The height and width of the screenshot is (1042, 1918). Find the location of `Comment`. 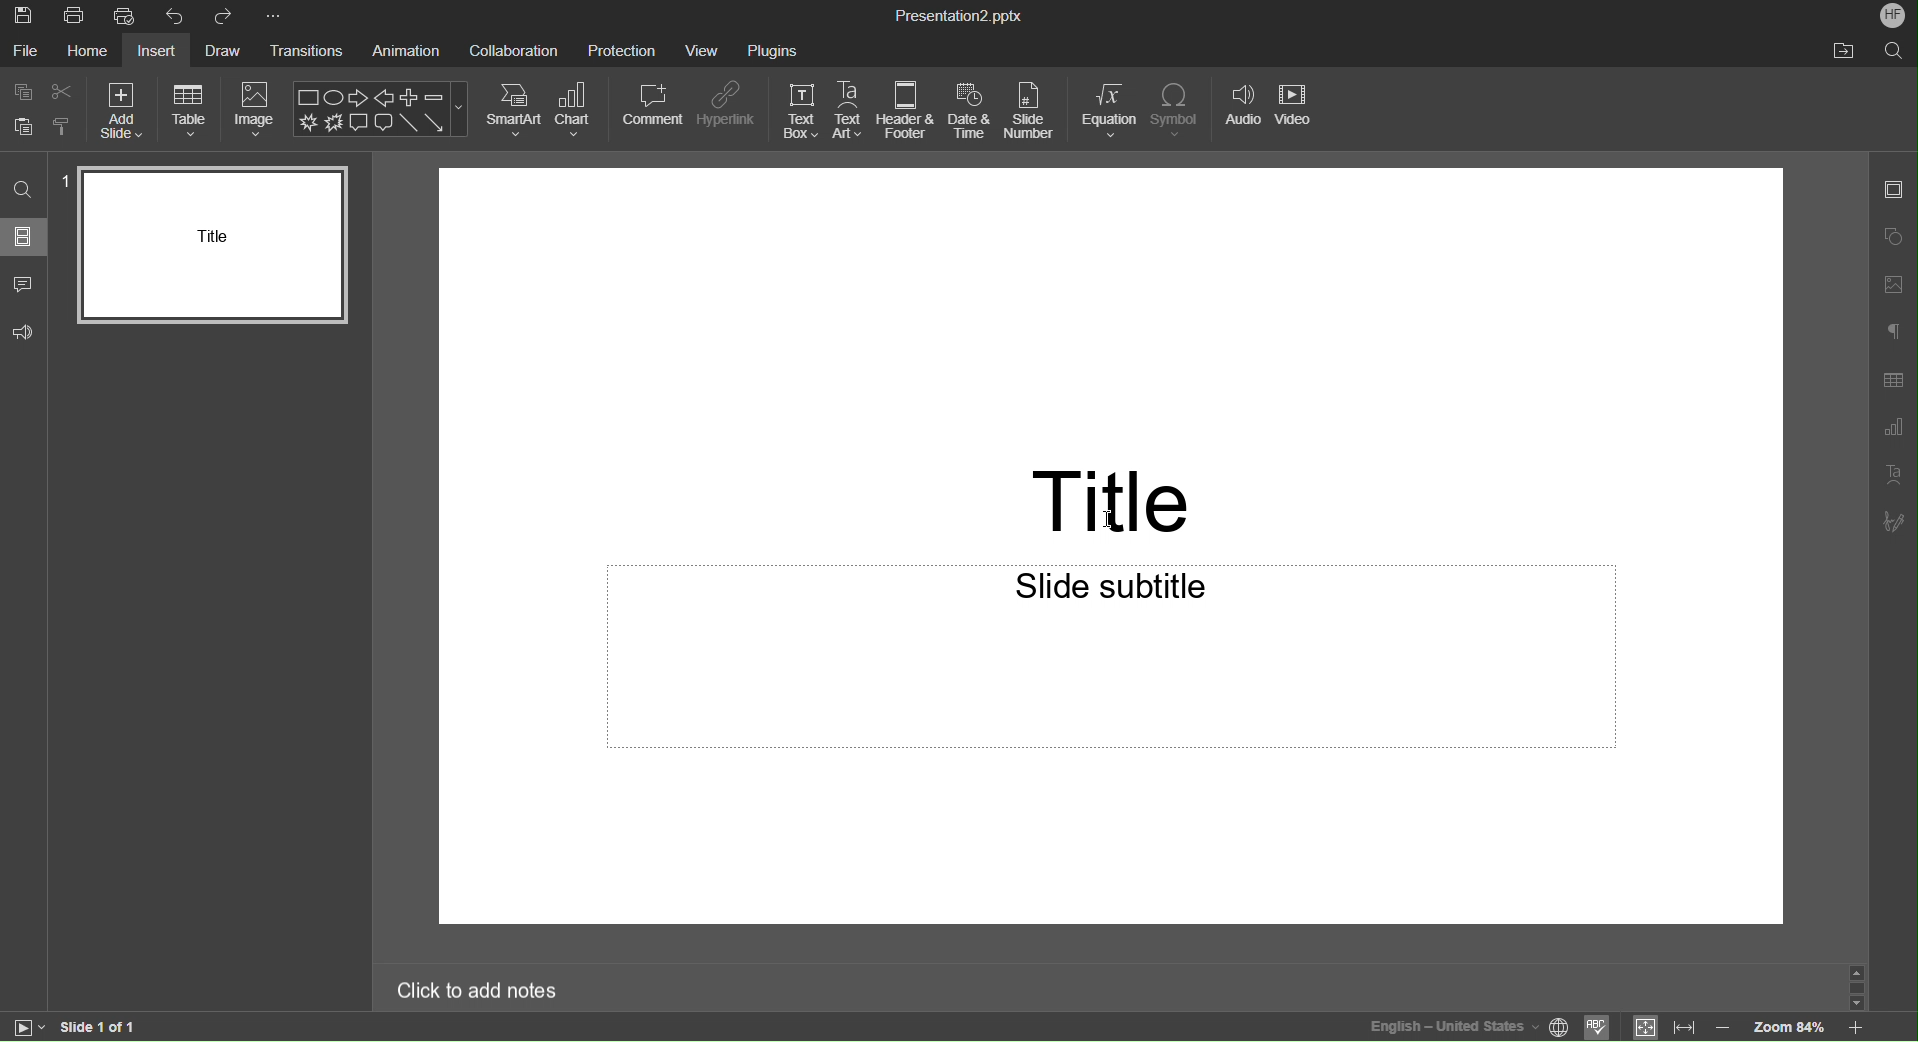

Comment is located at coordinates (654, 110).